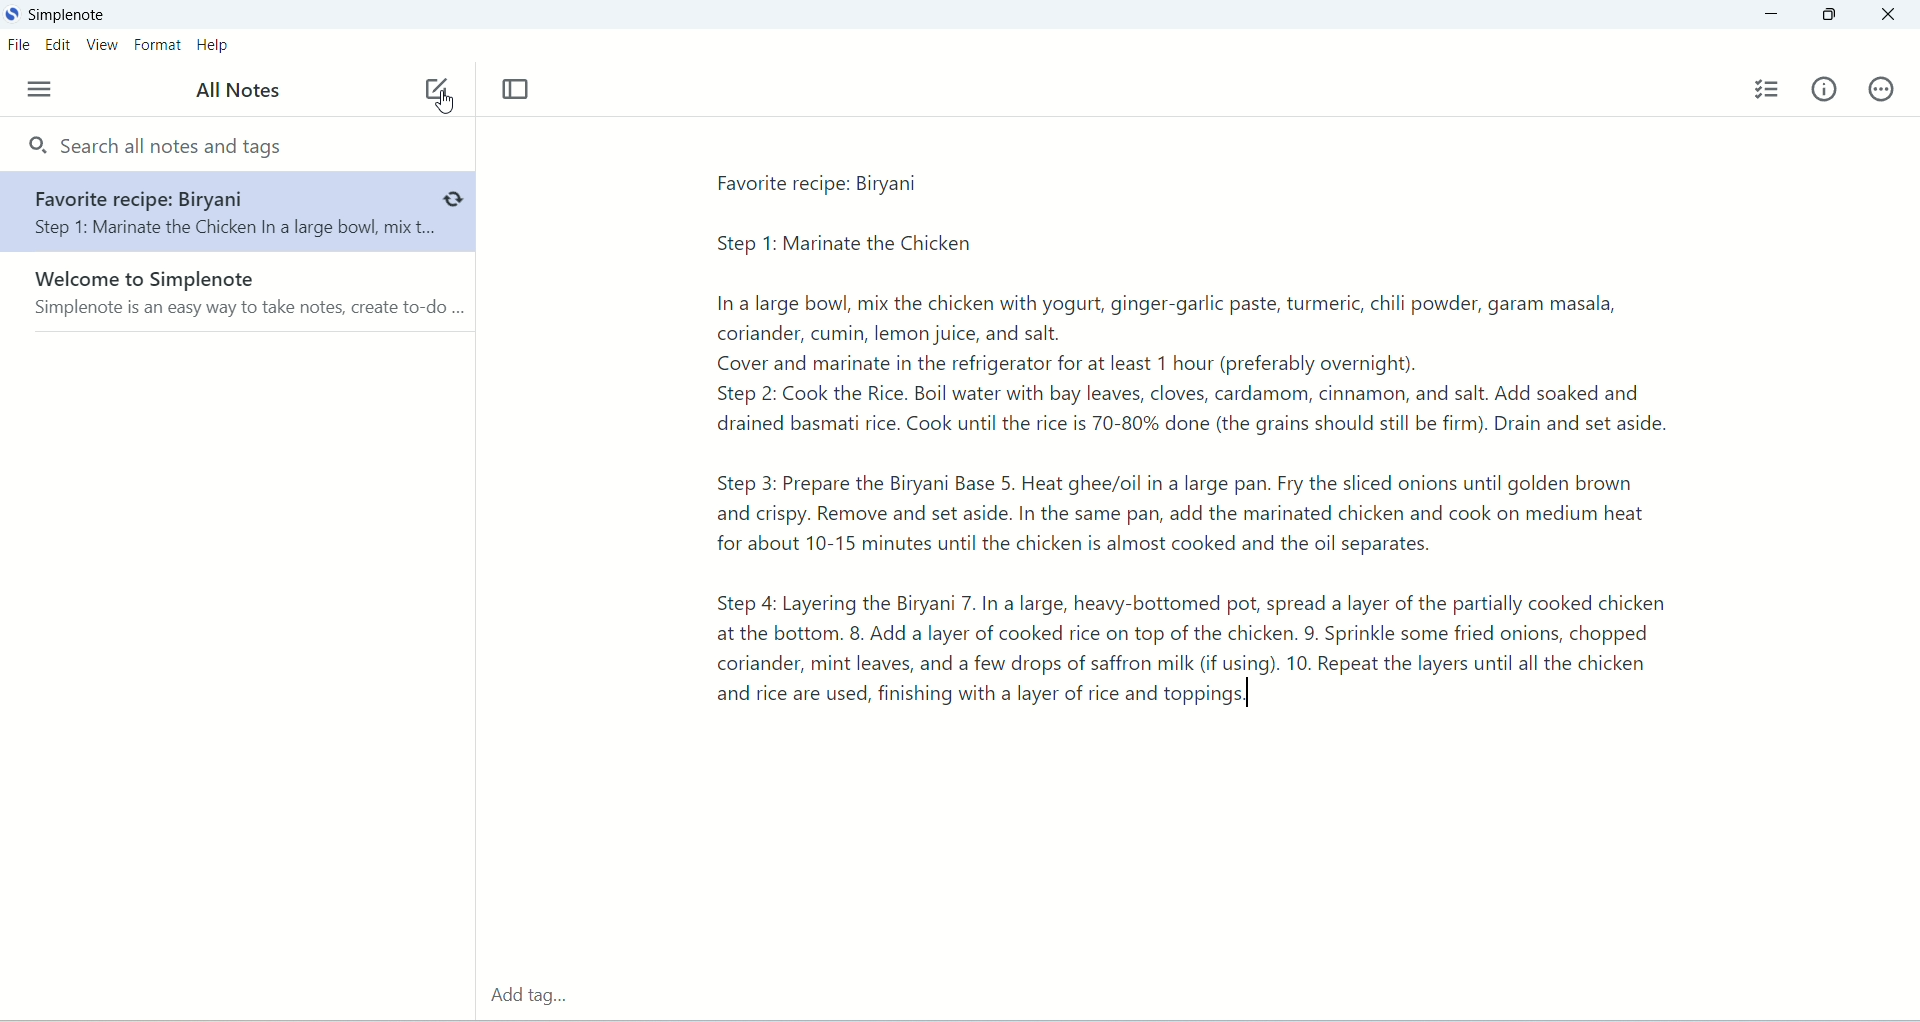  What do you see at coordinates (161, 147) in the screenshot?
I see `search all notes and tags` at bounding box center [161, 147].